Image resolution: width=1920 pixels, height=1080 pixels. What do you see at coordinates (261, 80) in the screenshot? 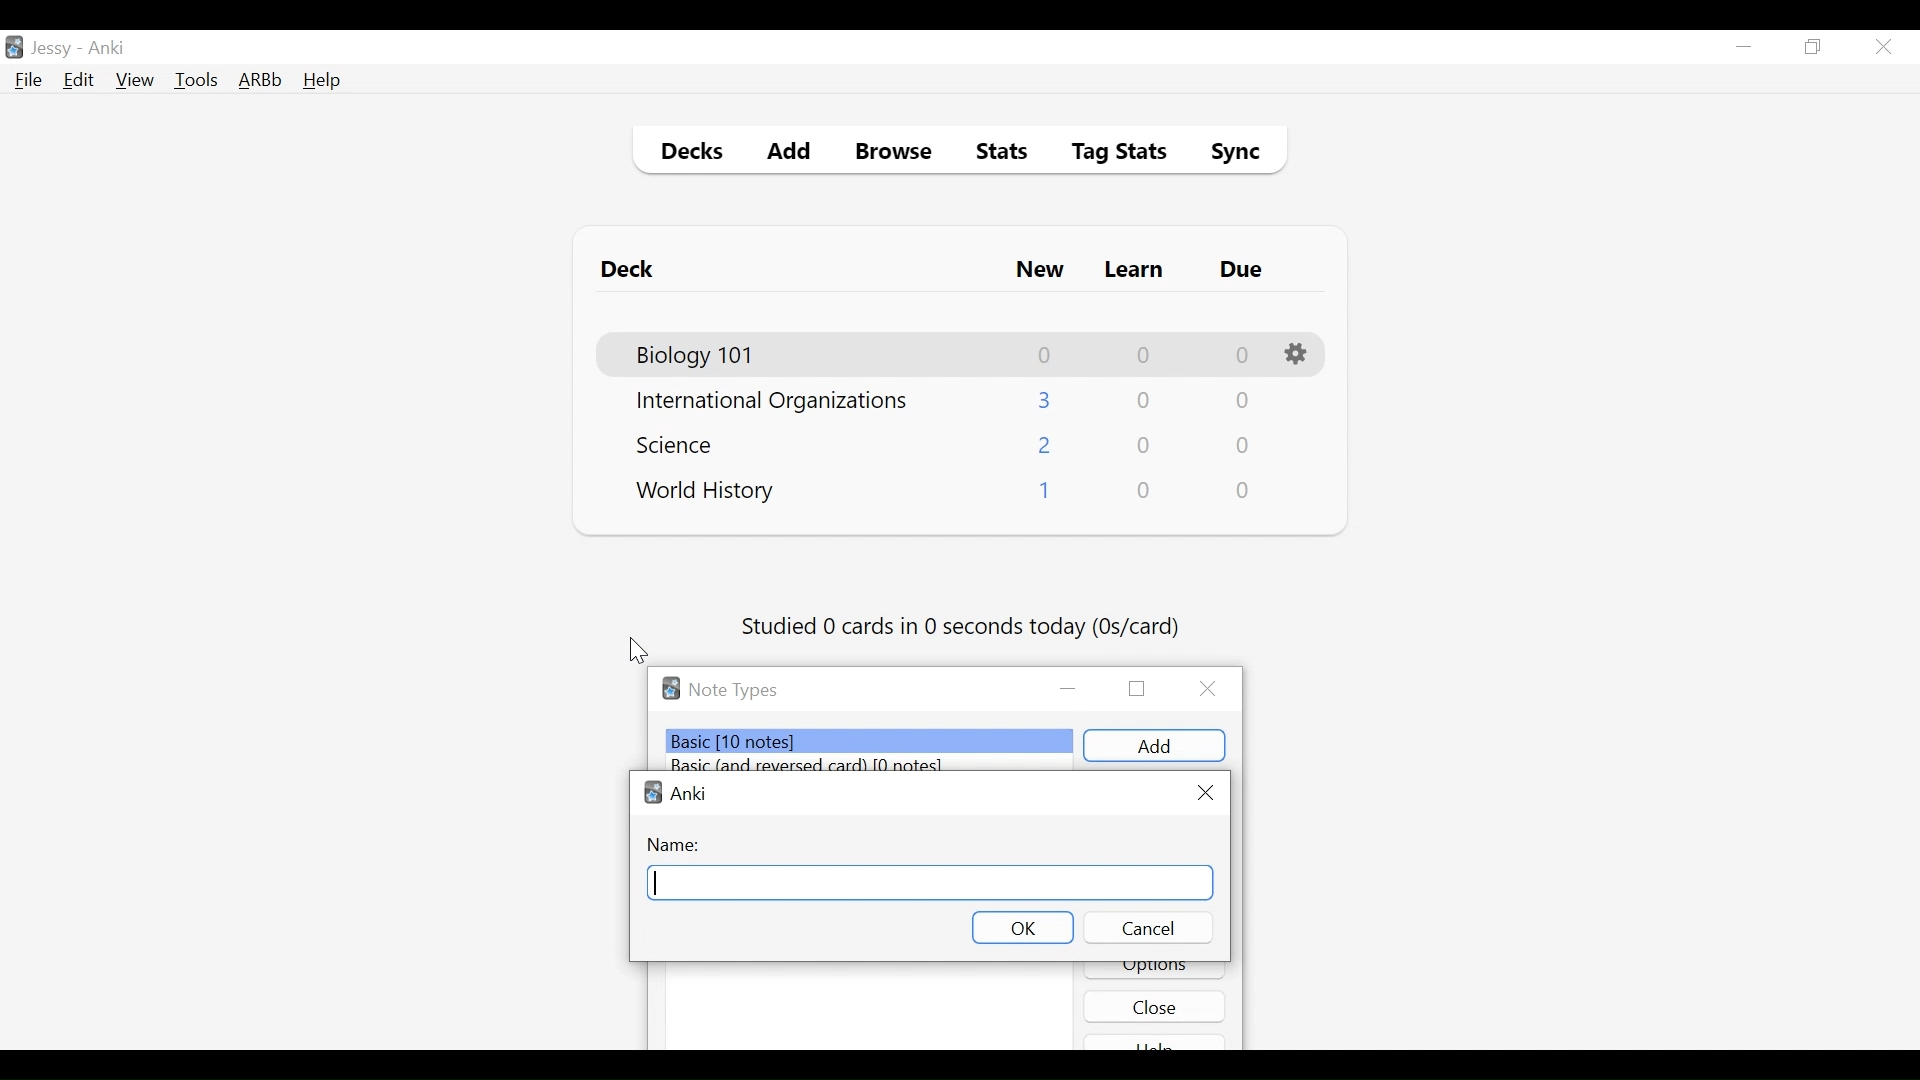
I see `Advanced Review Button bar` at bounding box center [261, 80].